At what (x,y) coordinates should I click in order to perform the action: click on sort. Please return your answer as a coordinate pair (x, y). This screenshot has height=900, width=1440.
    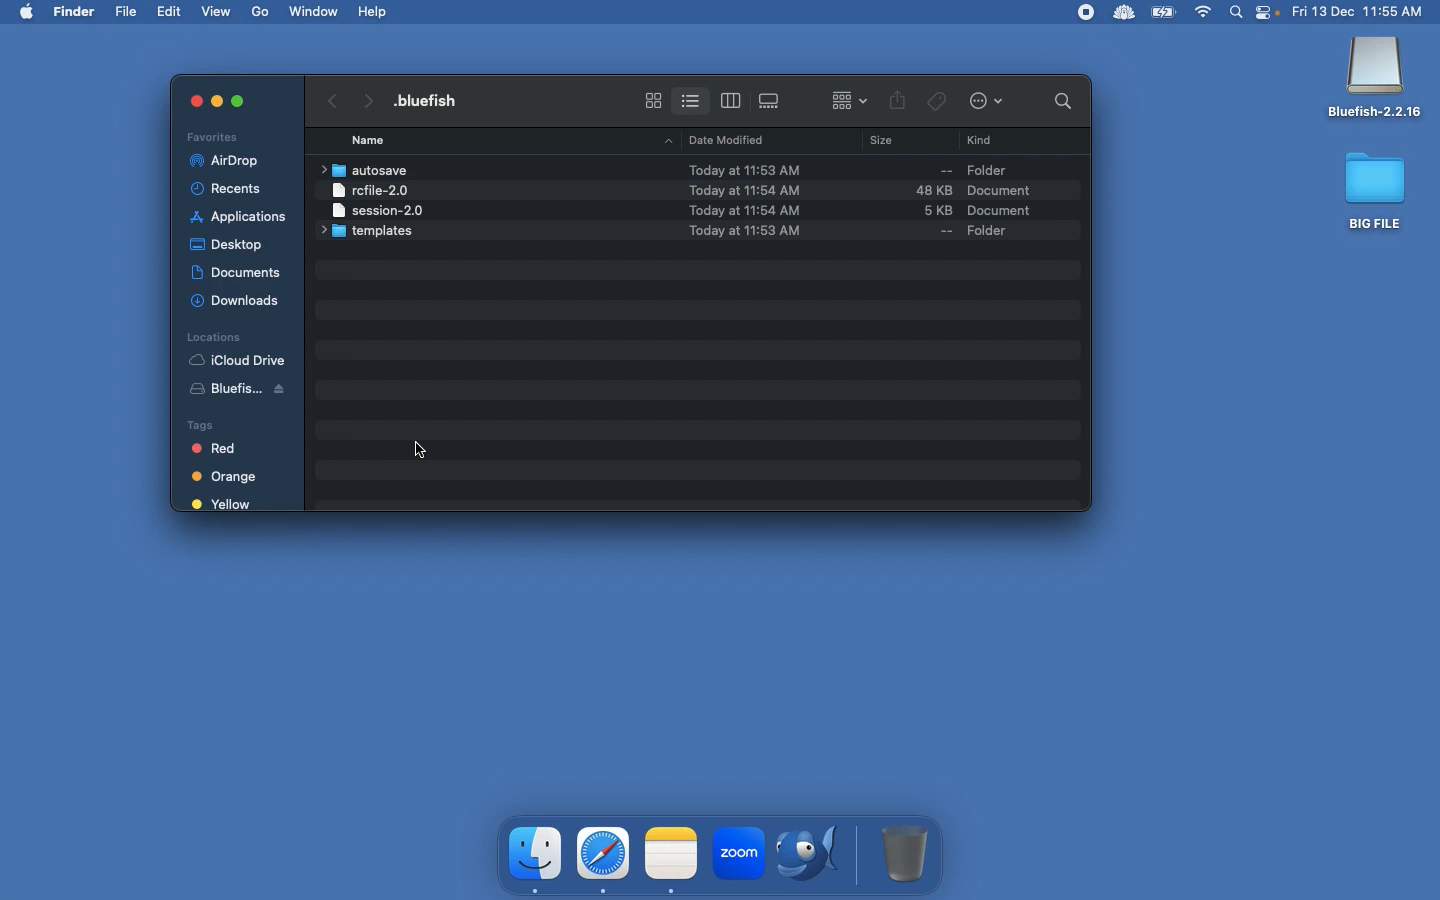
    Looking at the image, I should click on (849, 98).